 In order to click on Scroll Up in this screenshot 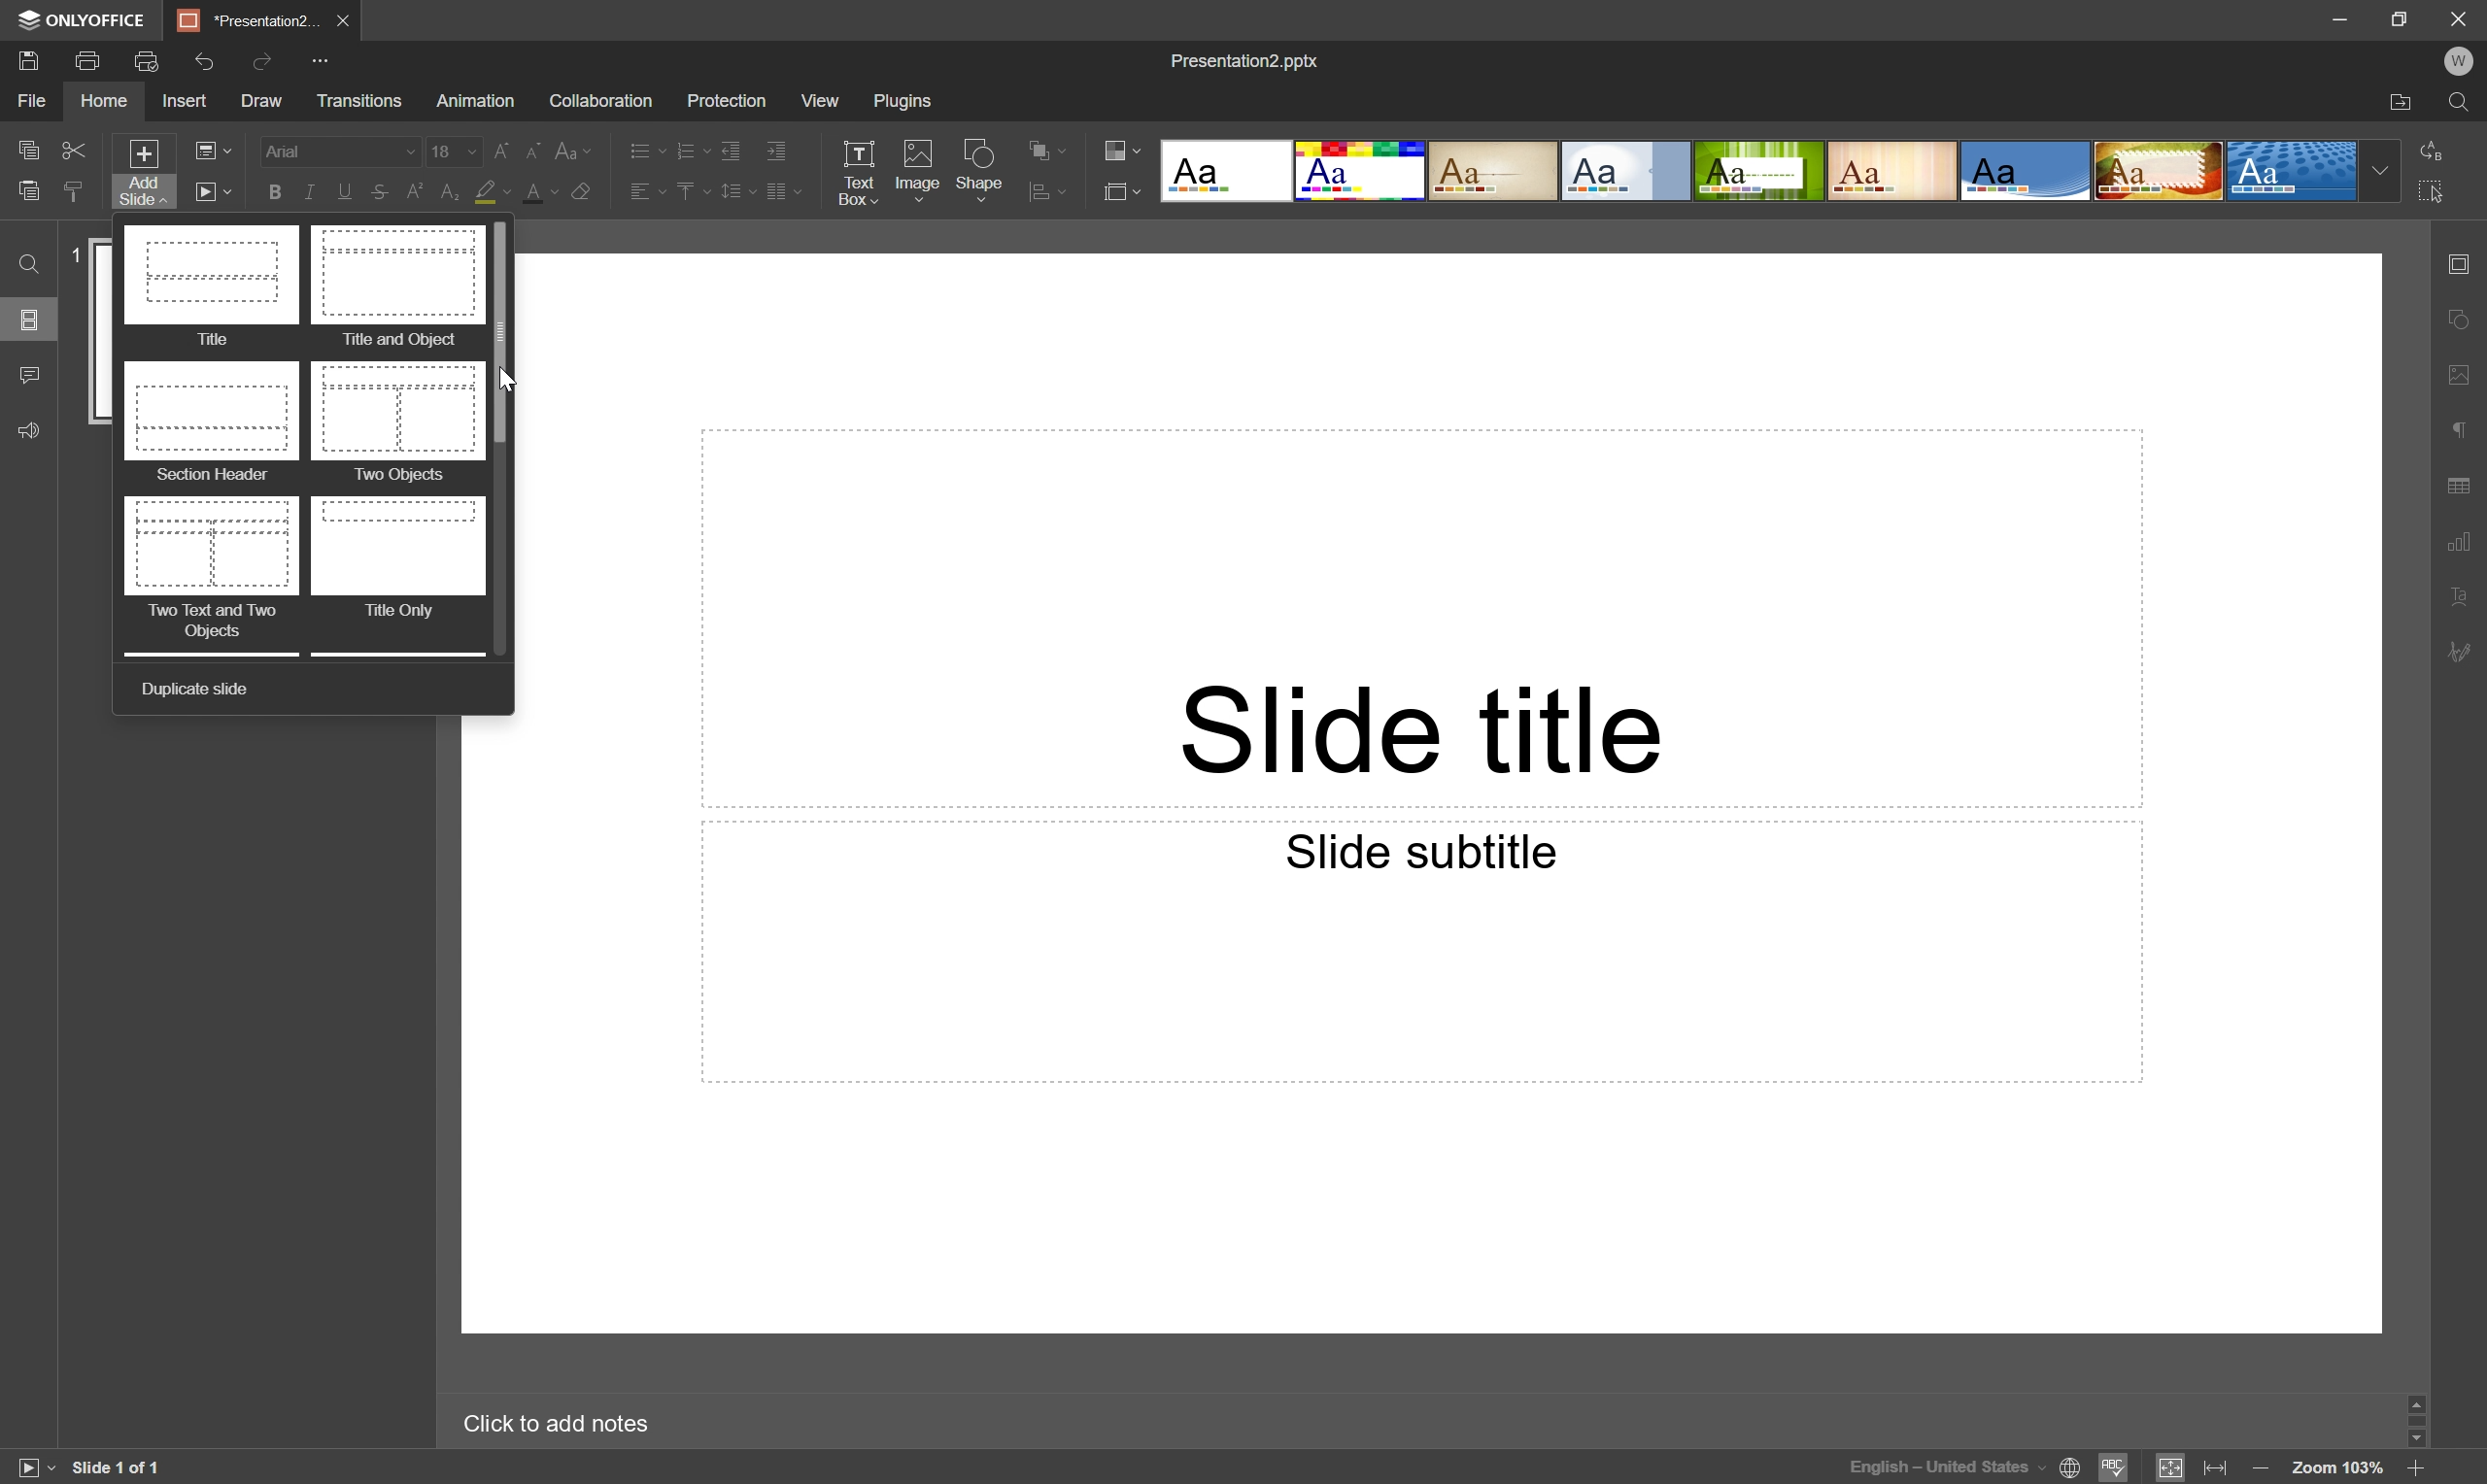, I will do `click(2427, 1399)`.